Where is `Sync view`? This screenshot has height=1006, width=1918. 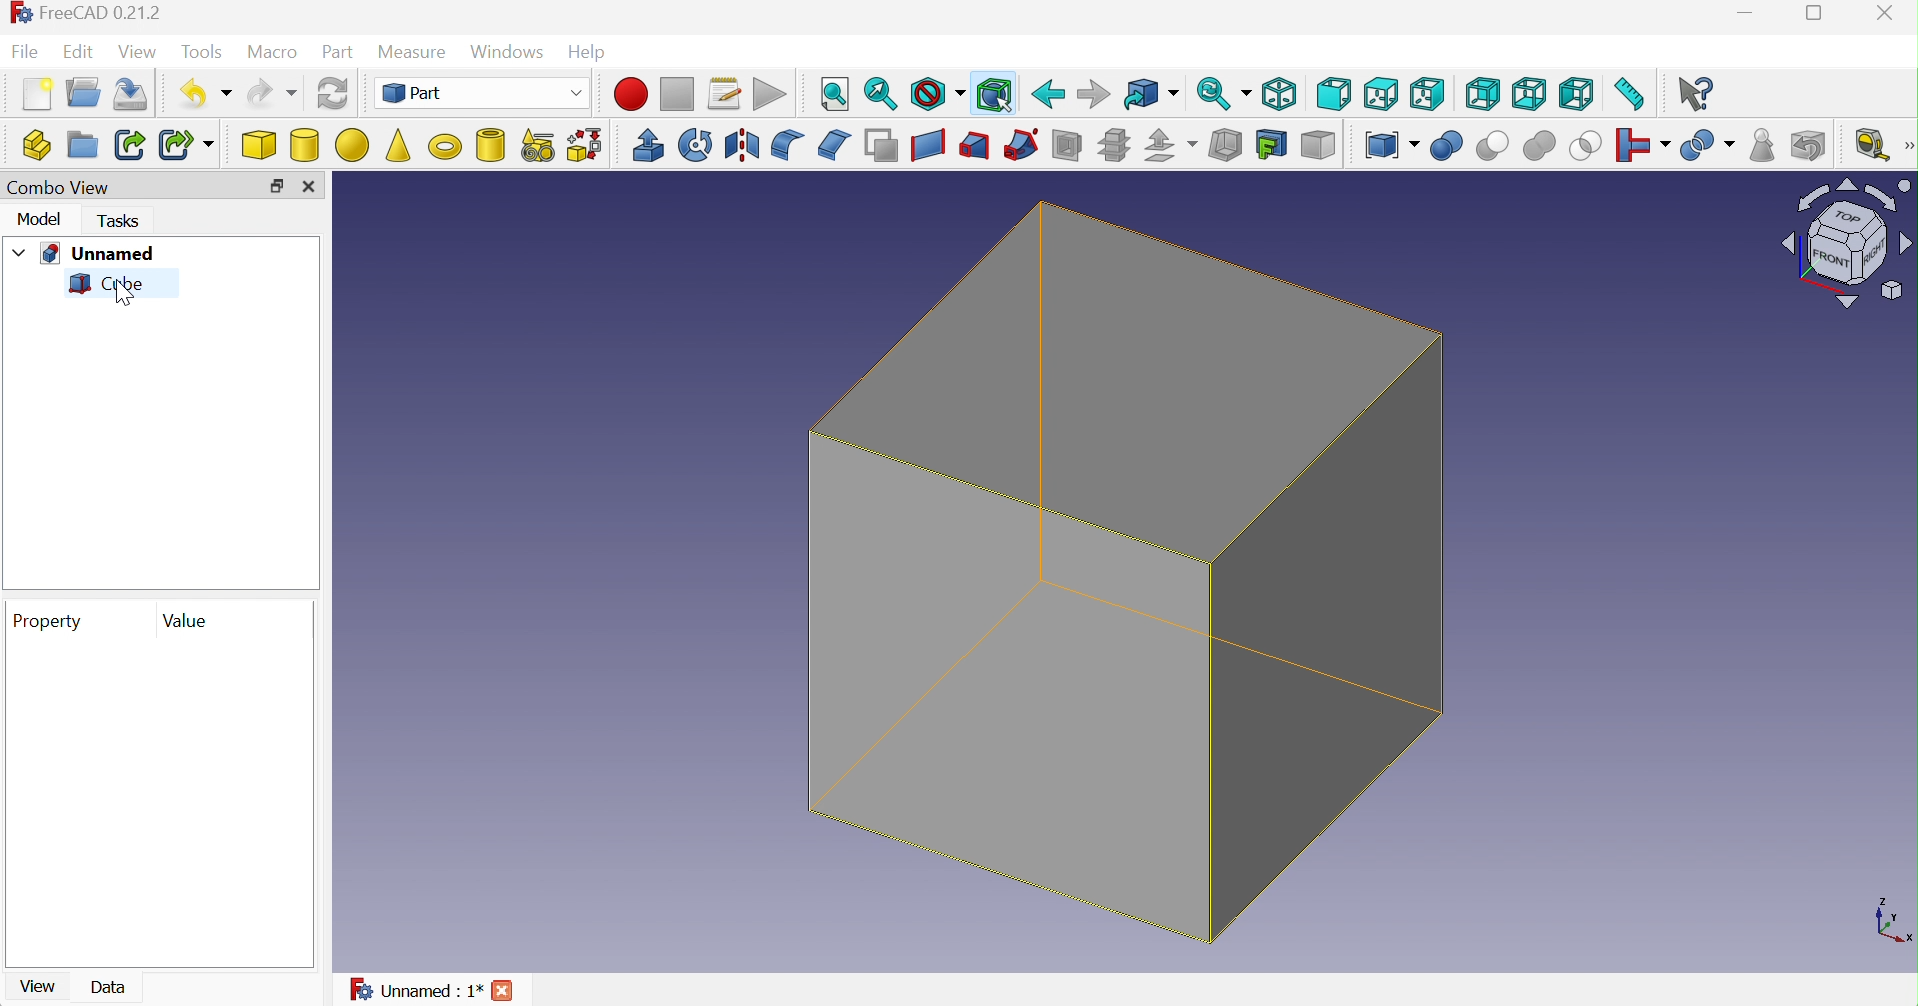
Sync view is located at coordinates (1222, 96).